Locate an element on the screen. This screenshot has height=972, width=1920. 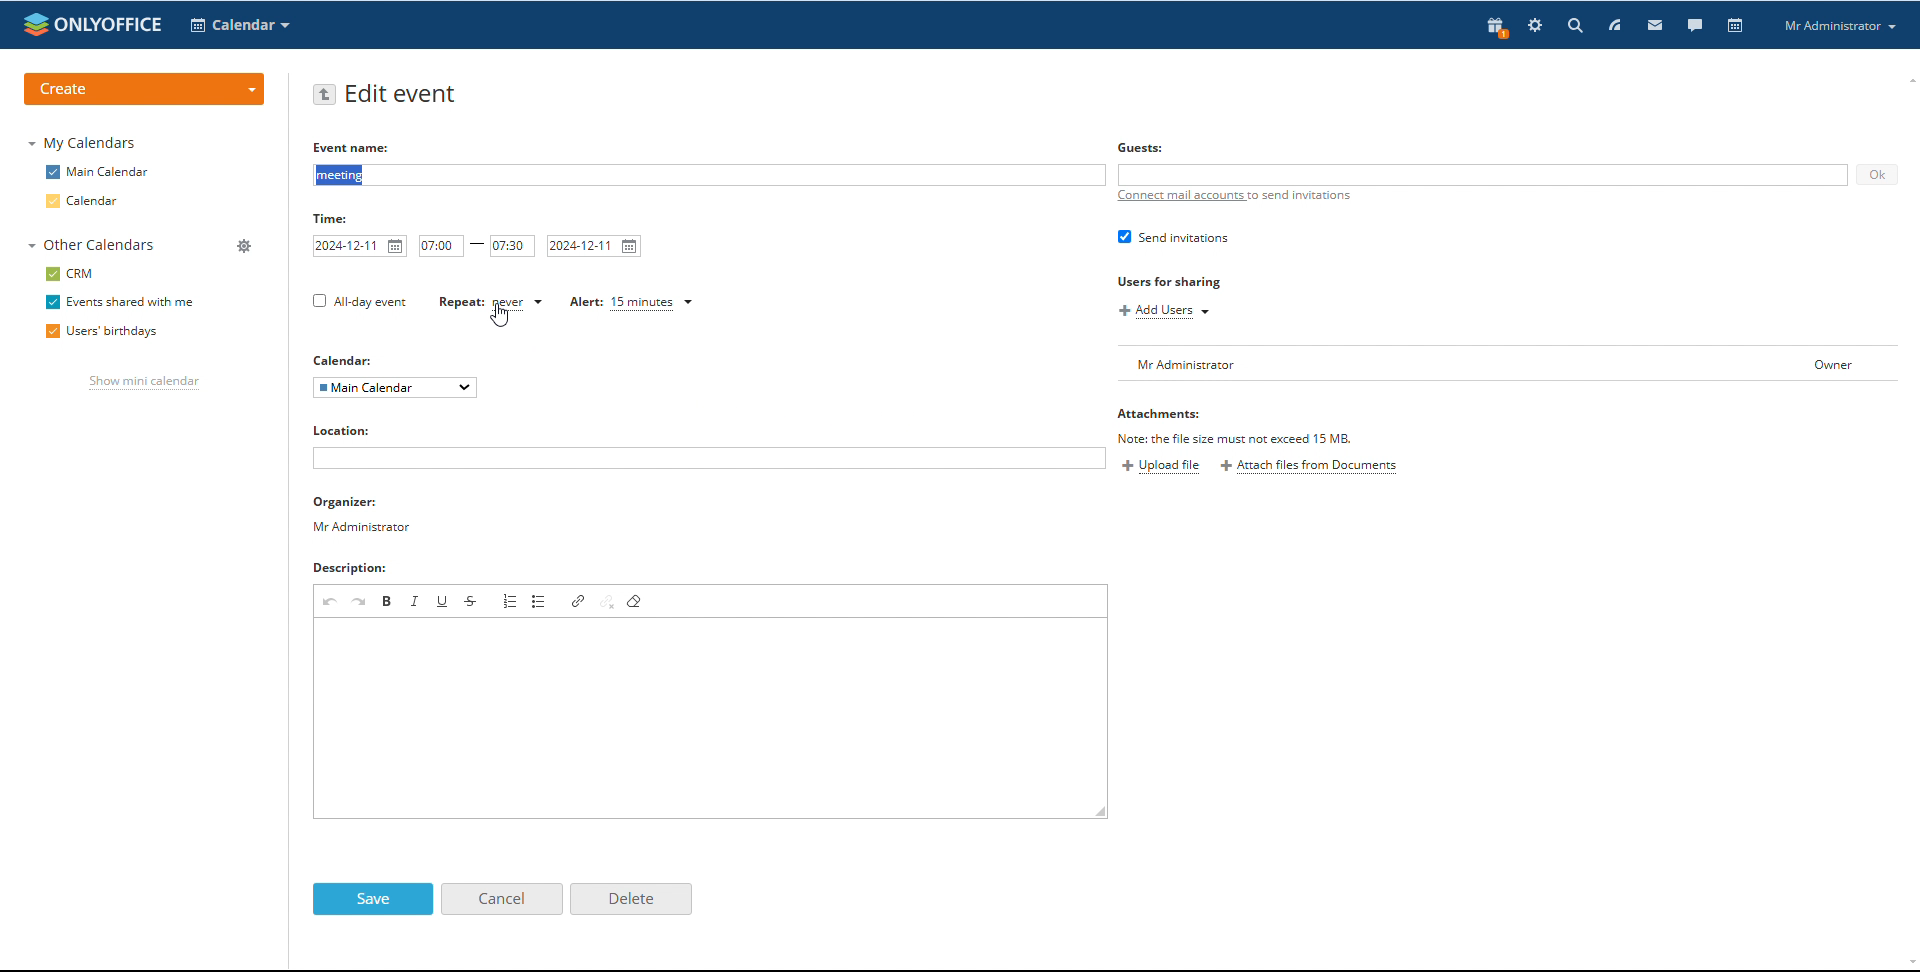
insert/remove bulleted list is located at coordinates (539, 600).